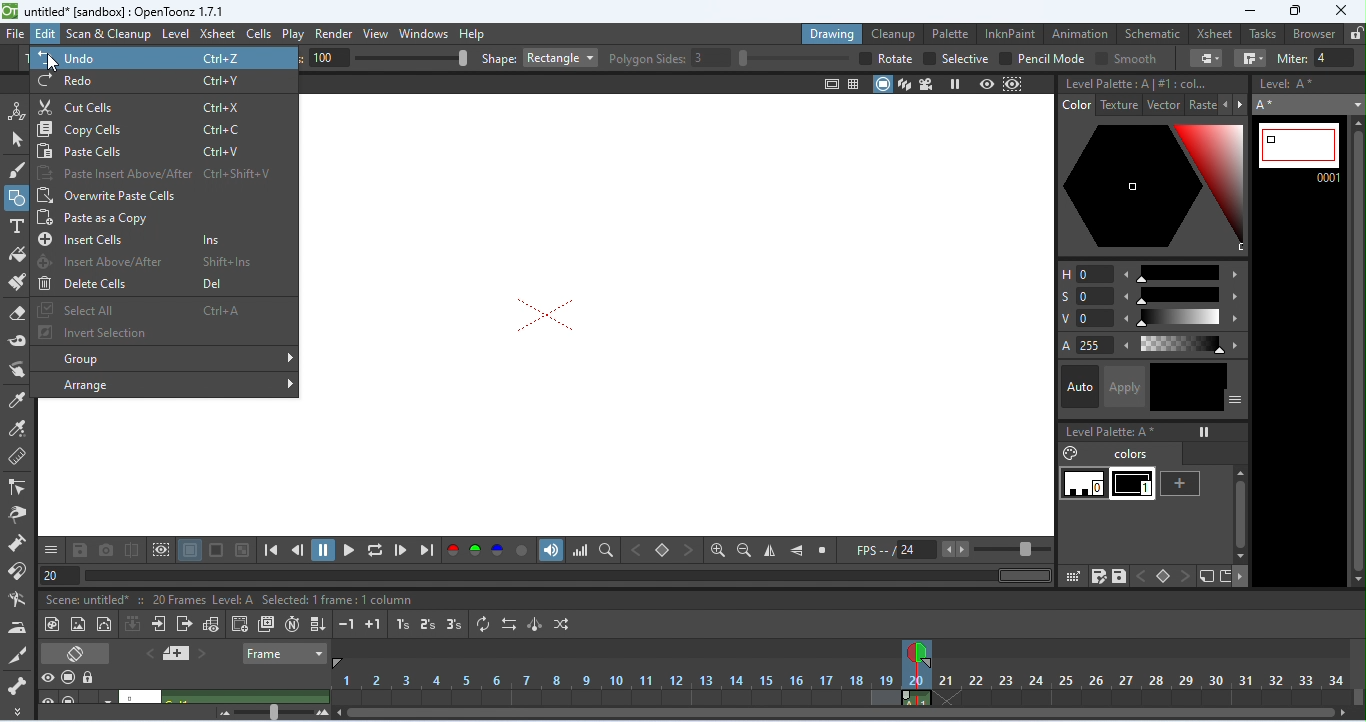 This screenshot has height=722, width=1366. What do you see at coordinates (78, 623) in the screenshot?
I see `new raster level` at bounding box center [78, 623].